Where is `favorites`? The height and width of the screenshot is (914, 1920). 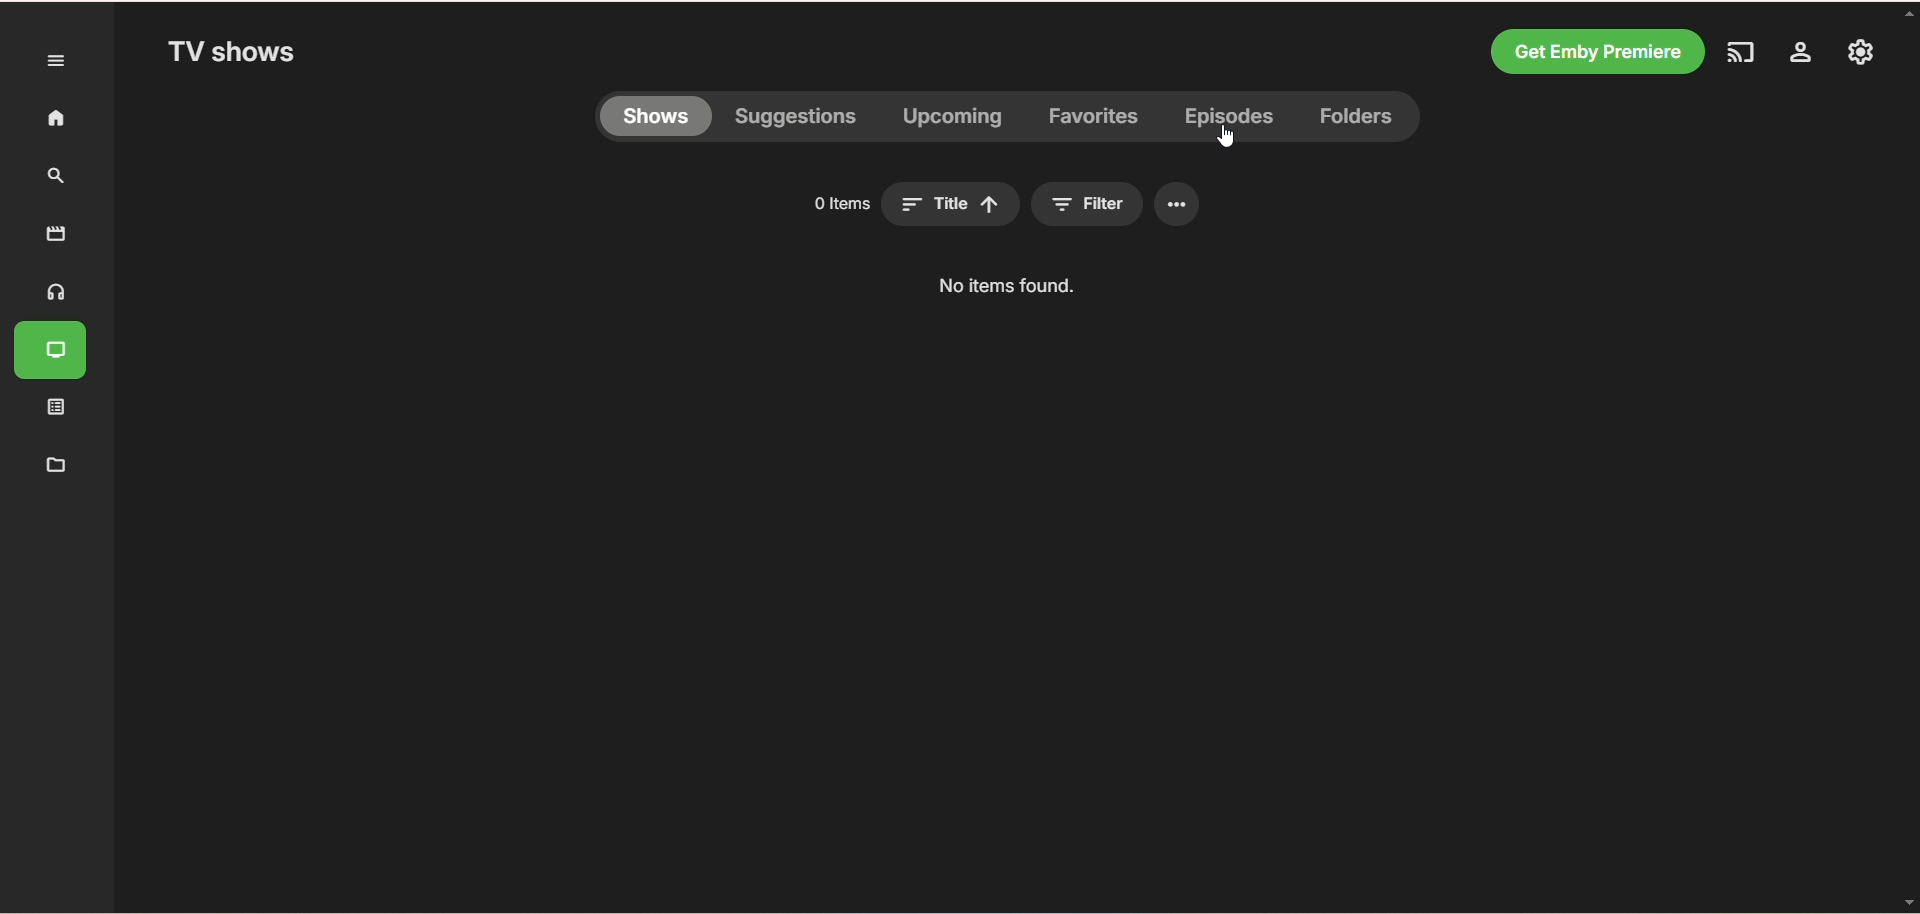
favorites is located at coordinates (1097, 116).